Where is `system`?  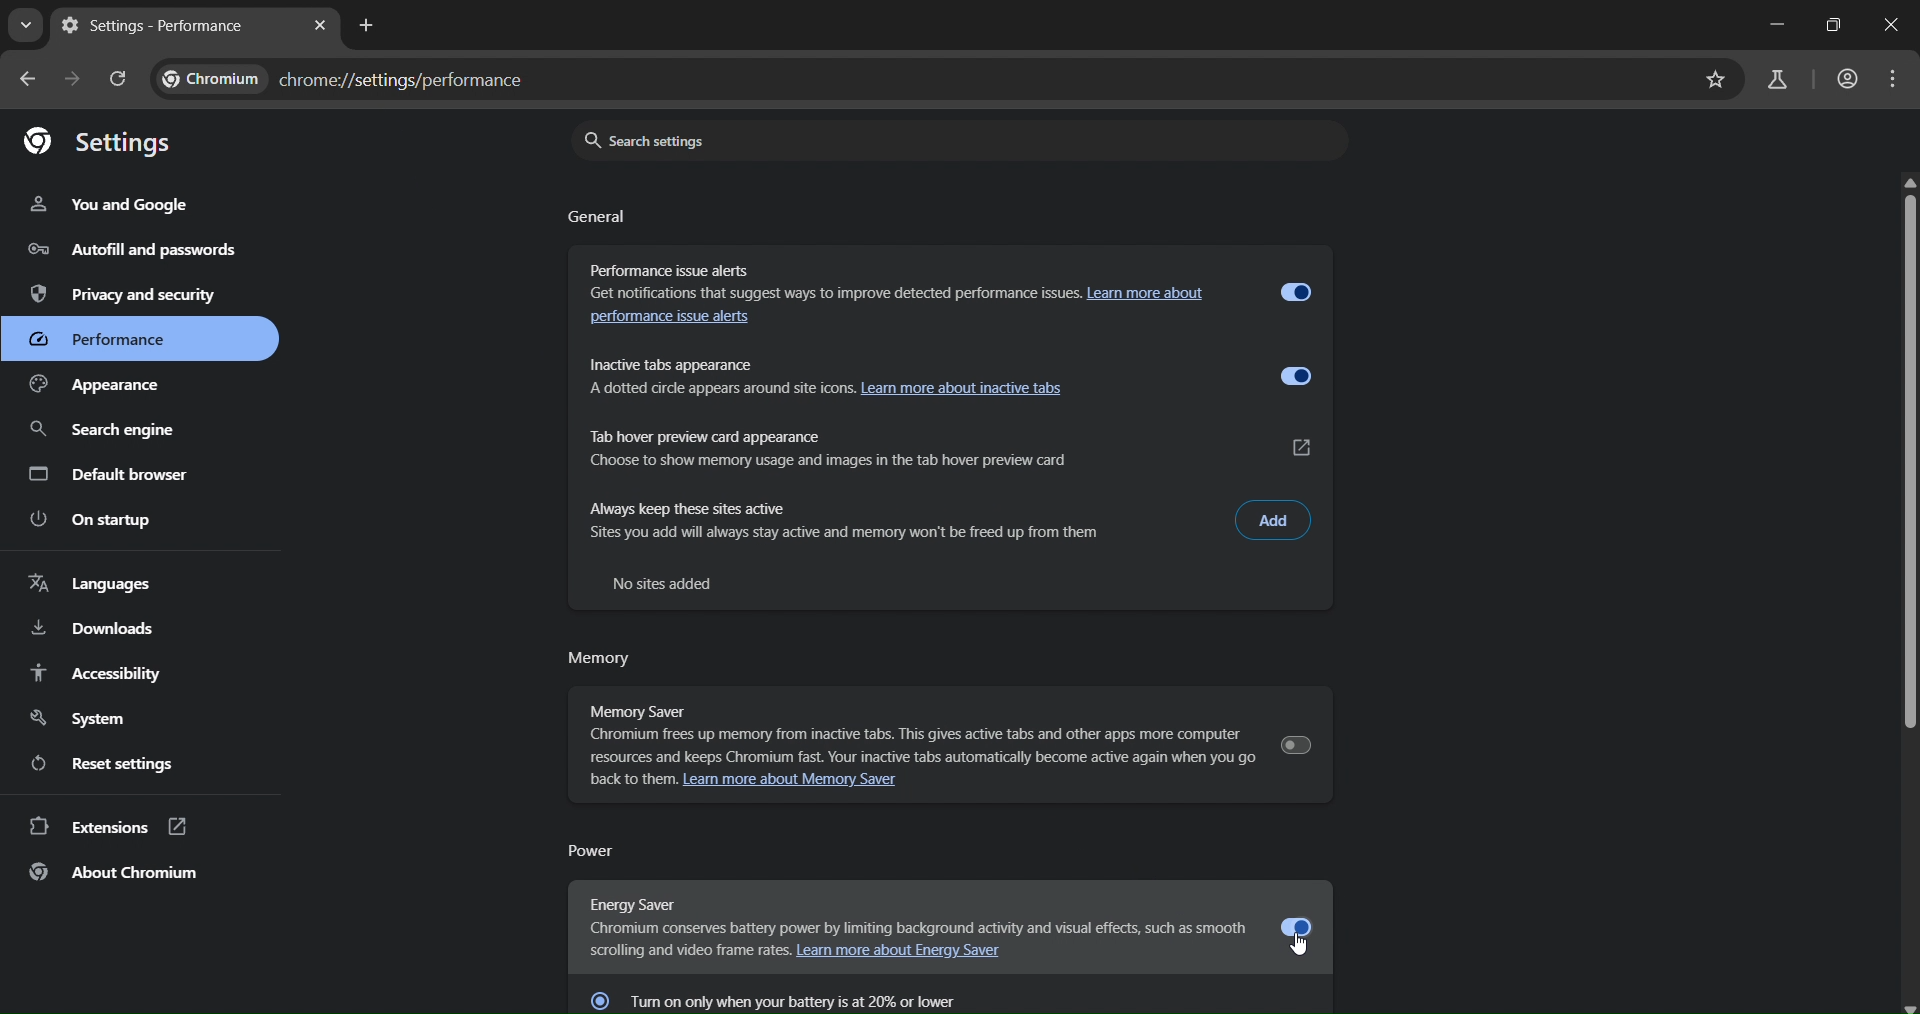 system is located at coordinates (83, 715).